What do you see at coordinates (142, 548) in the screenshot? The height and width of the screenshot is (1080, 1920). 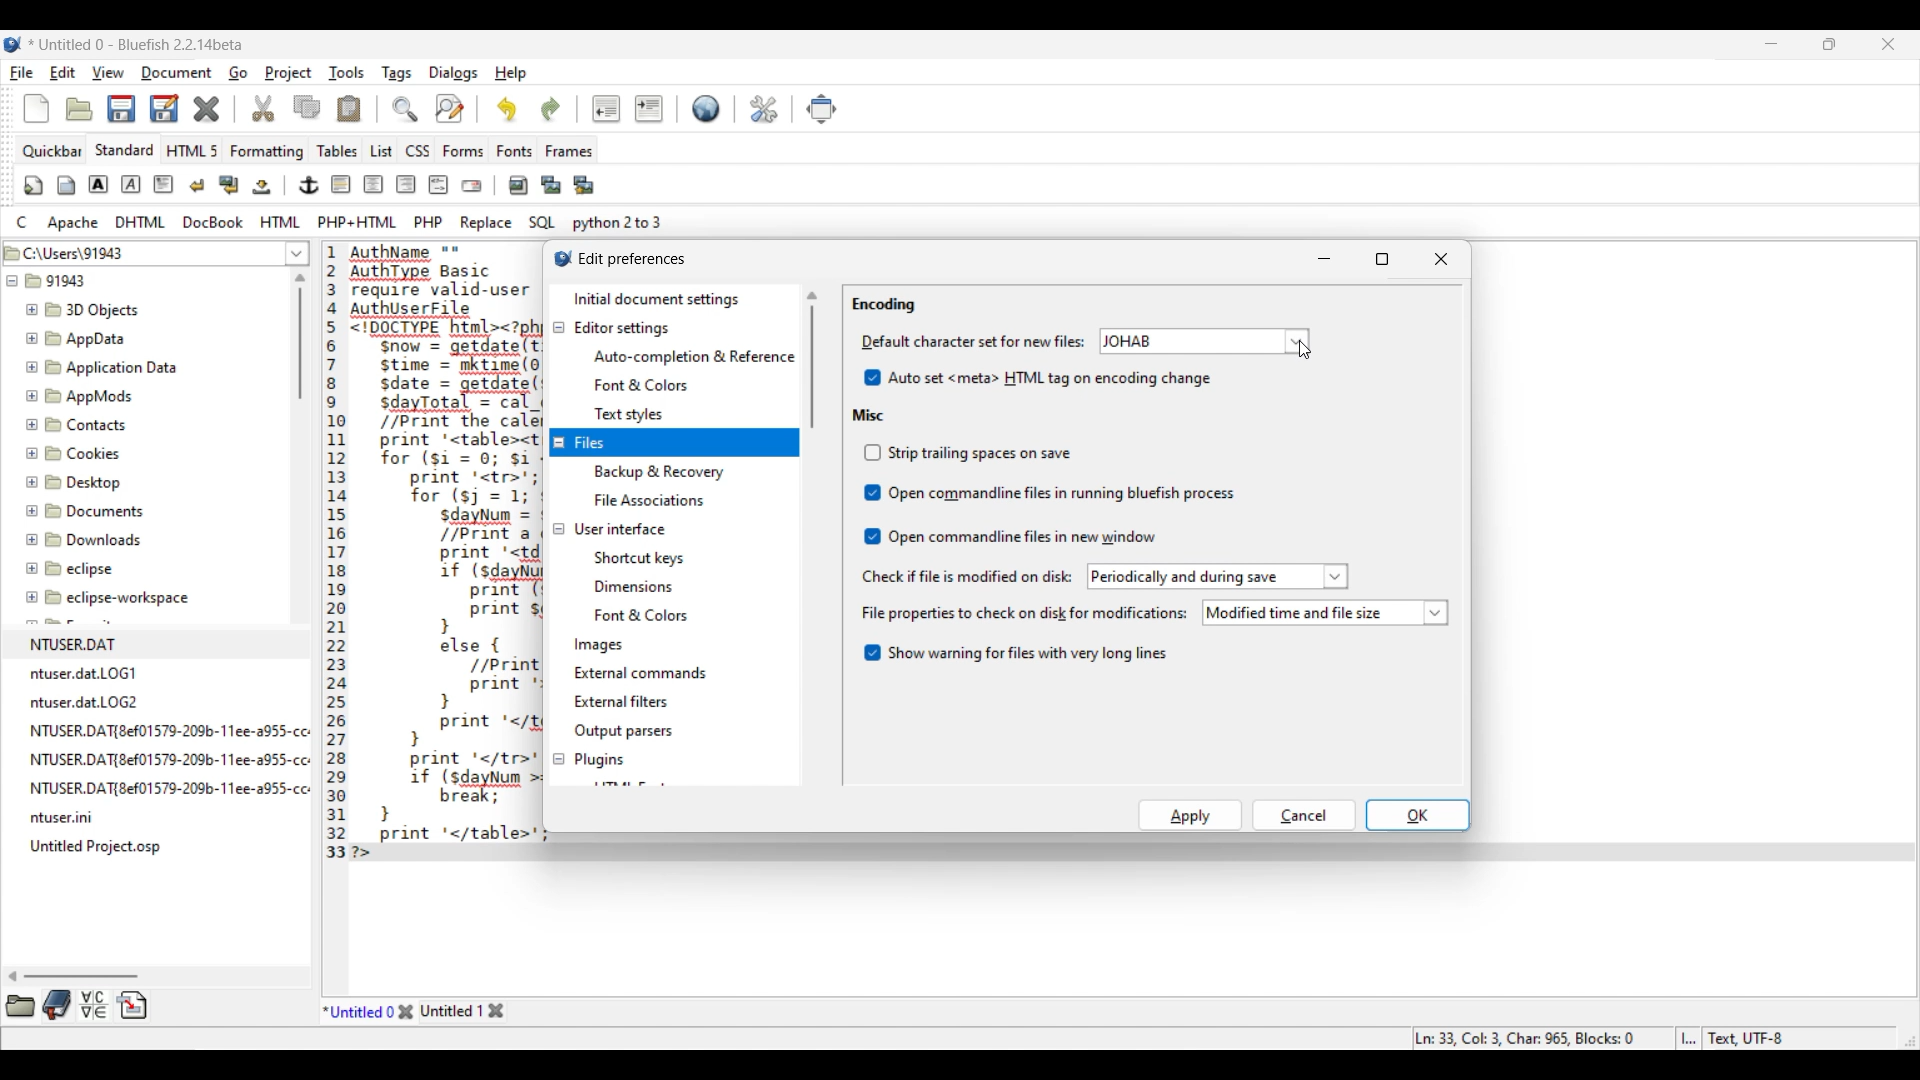 I see `File explorer` at bounding box center [142, 548].